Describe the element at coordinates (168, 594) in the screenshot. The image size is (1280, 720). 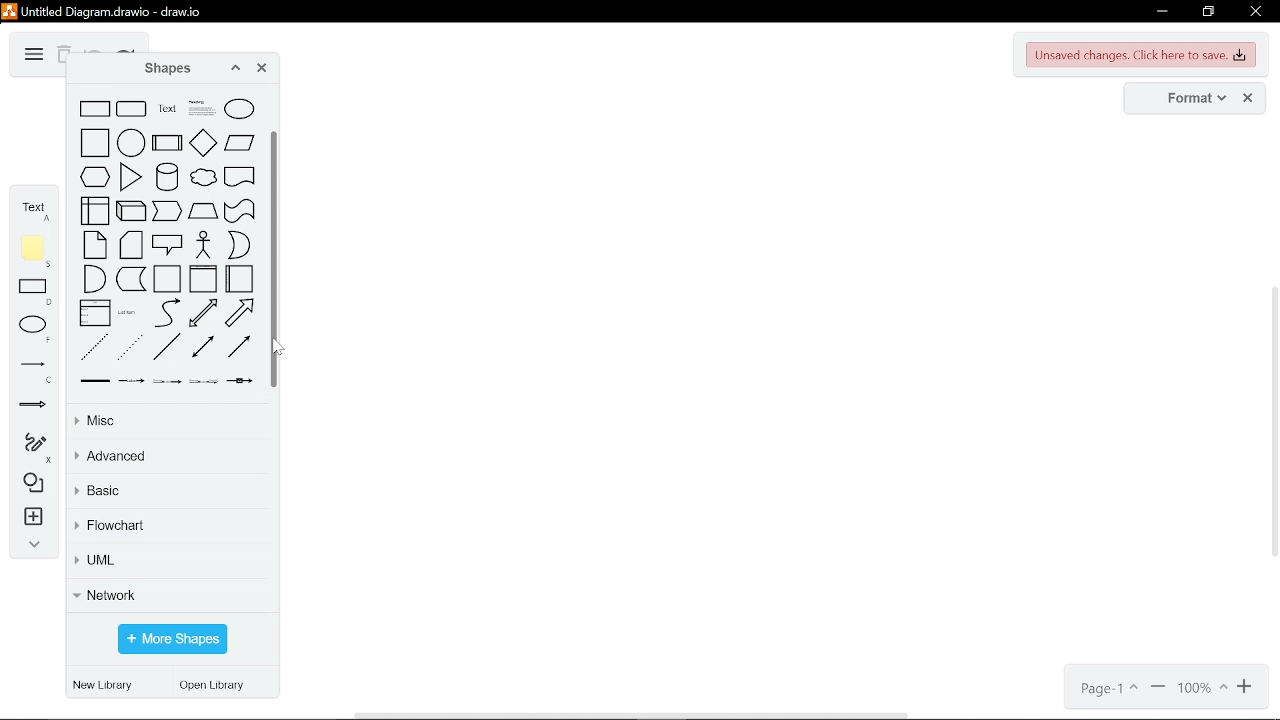
I see `network` at that location.